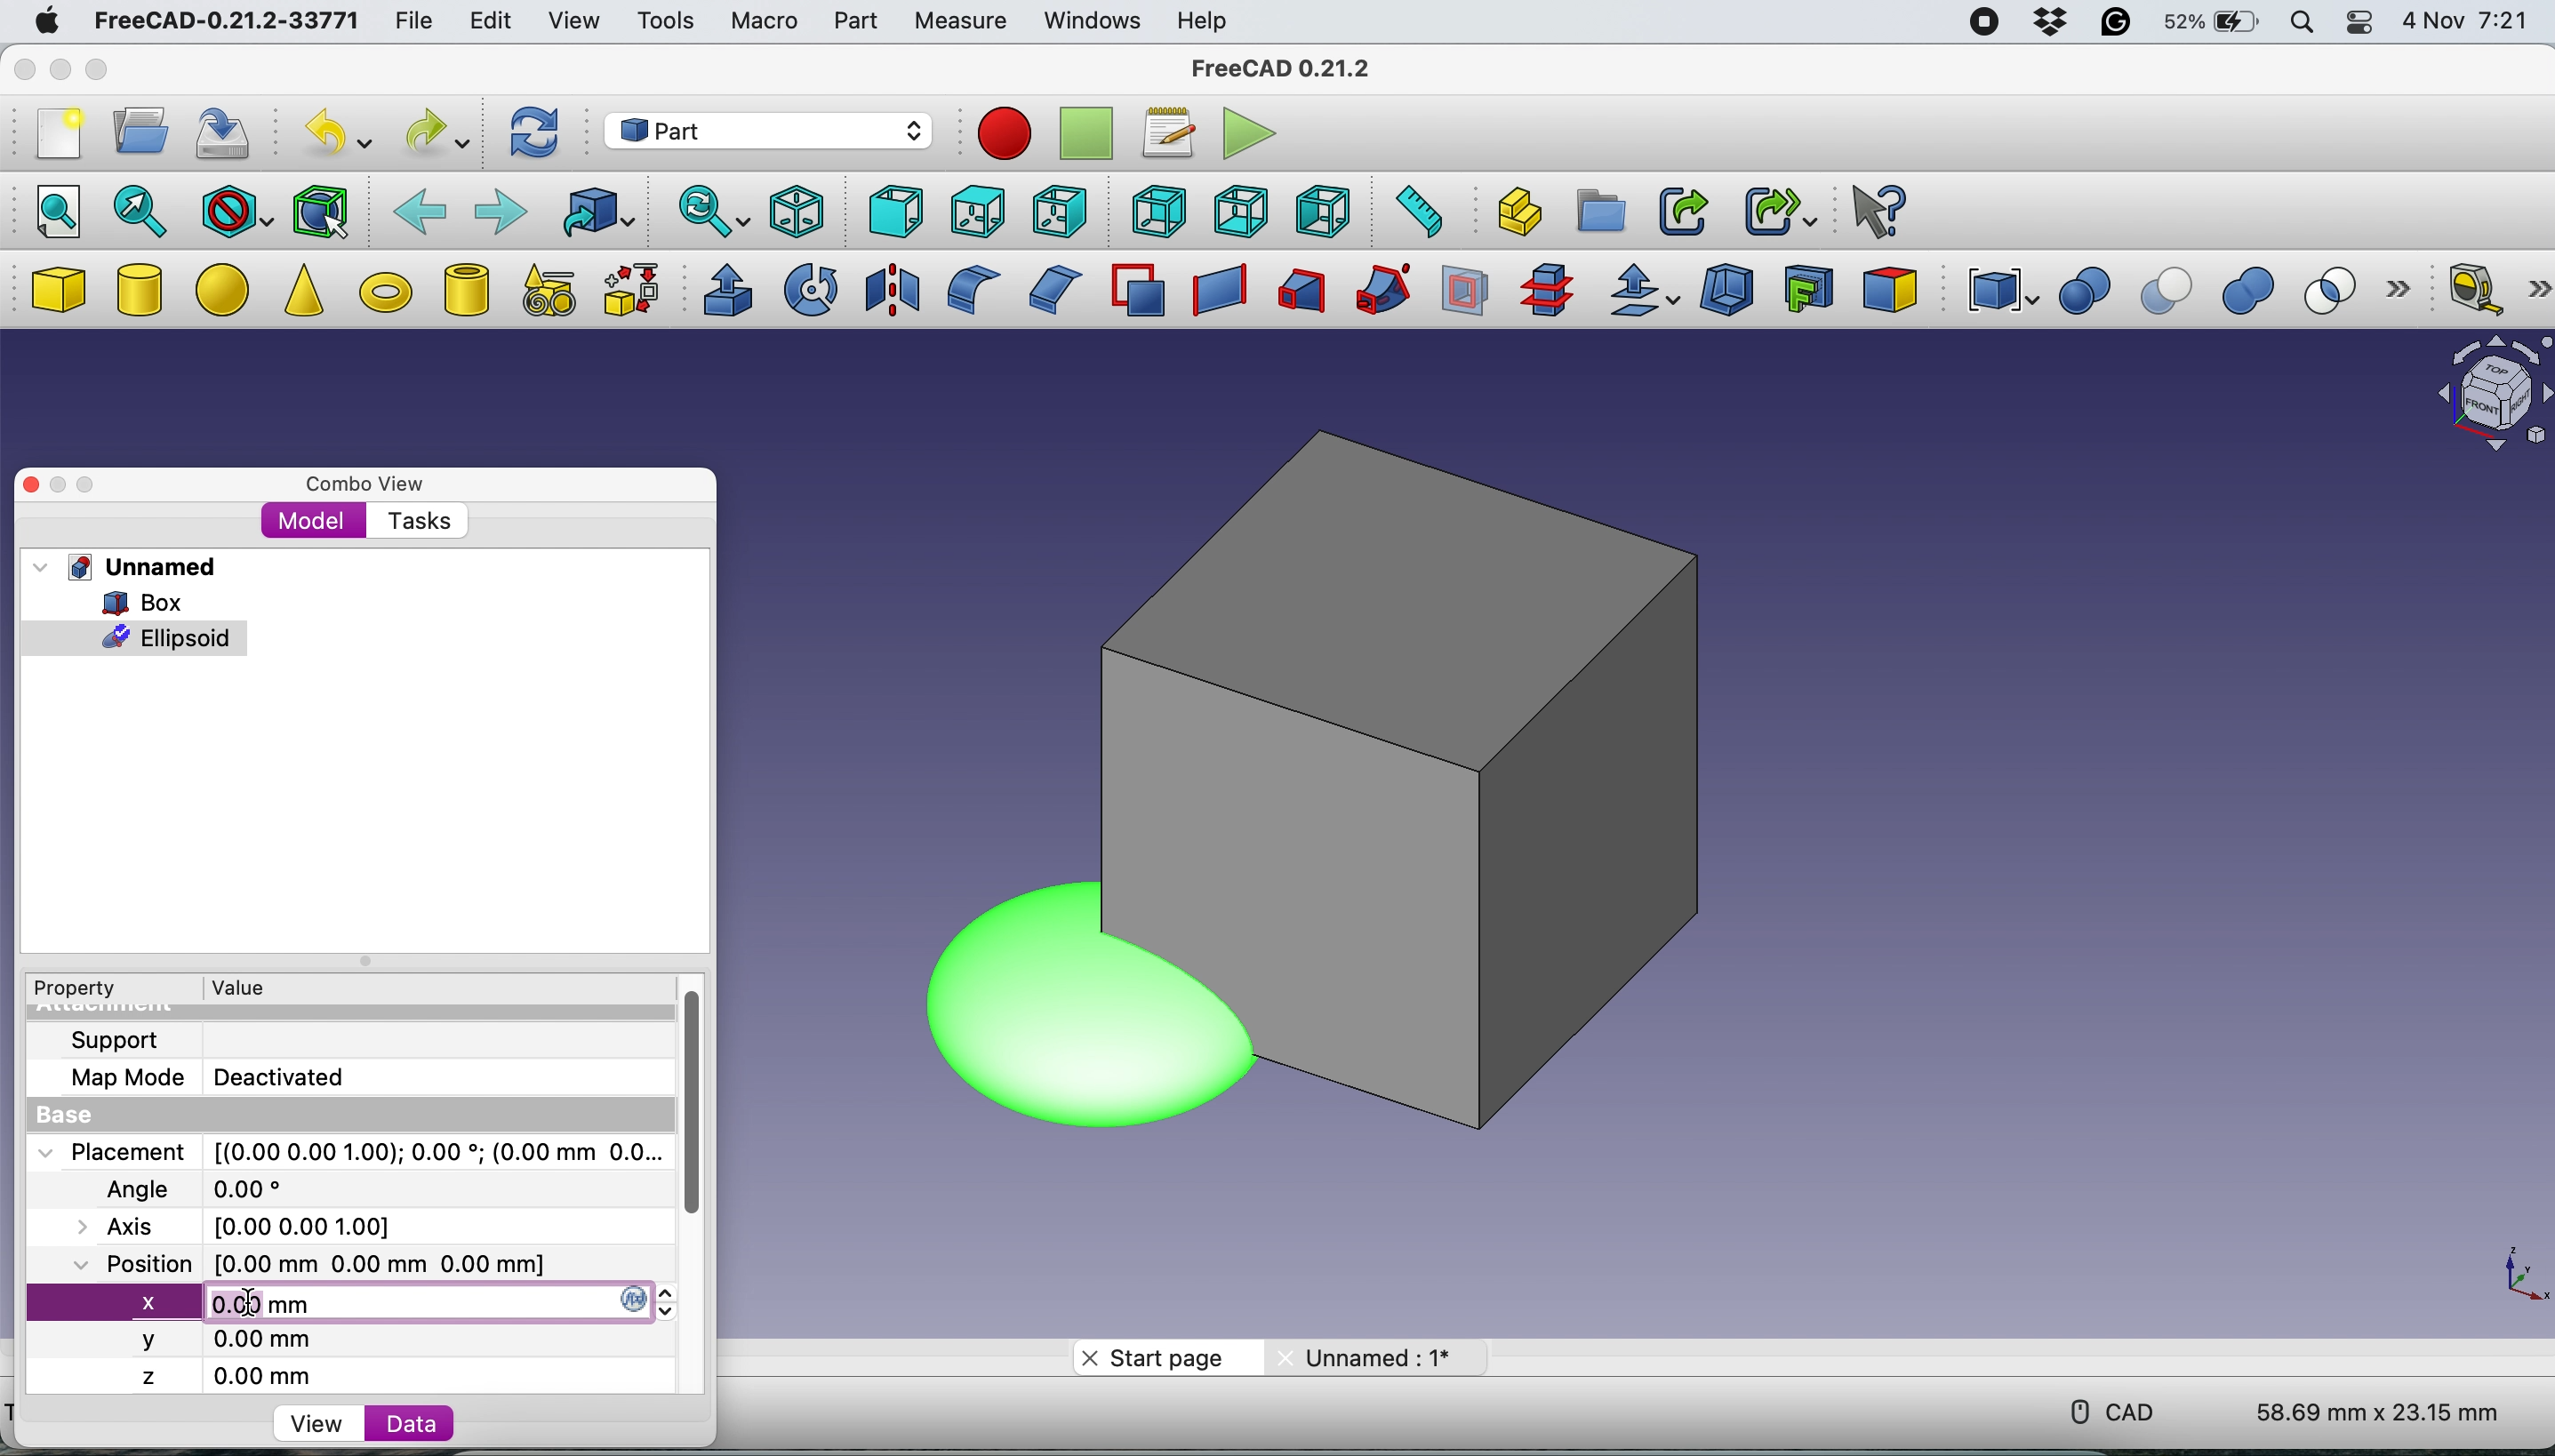  What do you see at coordinates (685, 1096) in the screenshot?
I see `vertical scroll bar` at bounding box center [685, 1096].